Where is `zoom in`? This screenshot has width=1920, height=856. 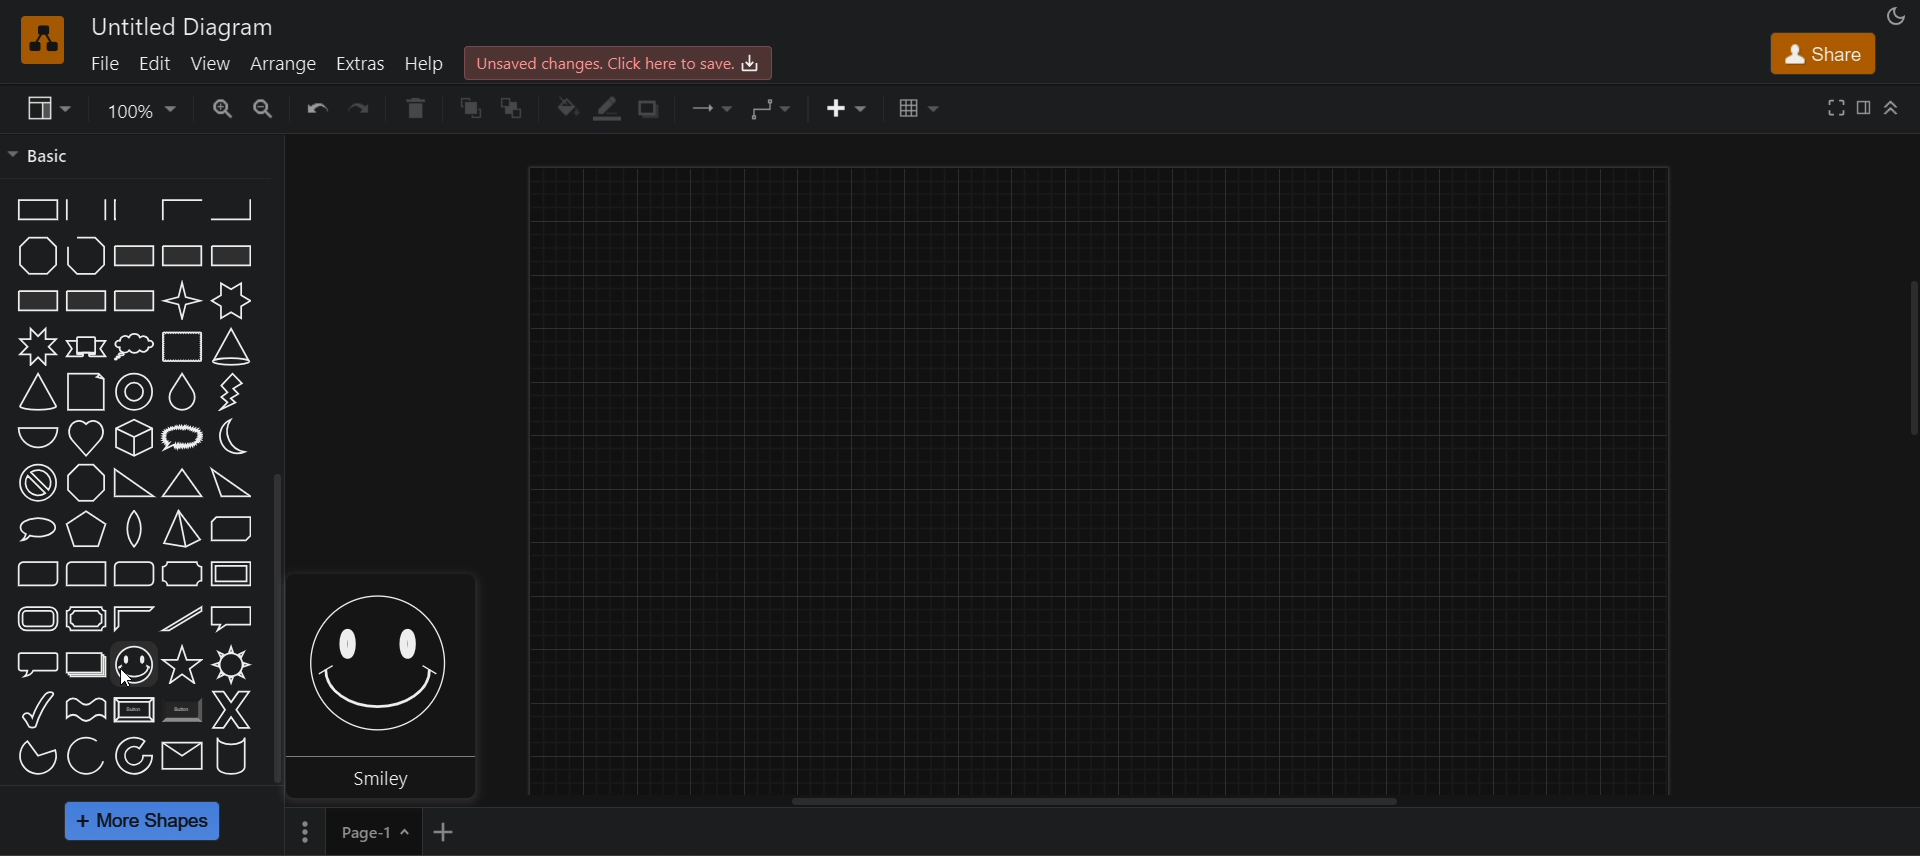 zoom in is located at coordinates (219, 105).